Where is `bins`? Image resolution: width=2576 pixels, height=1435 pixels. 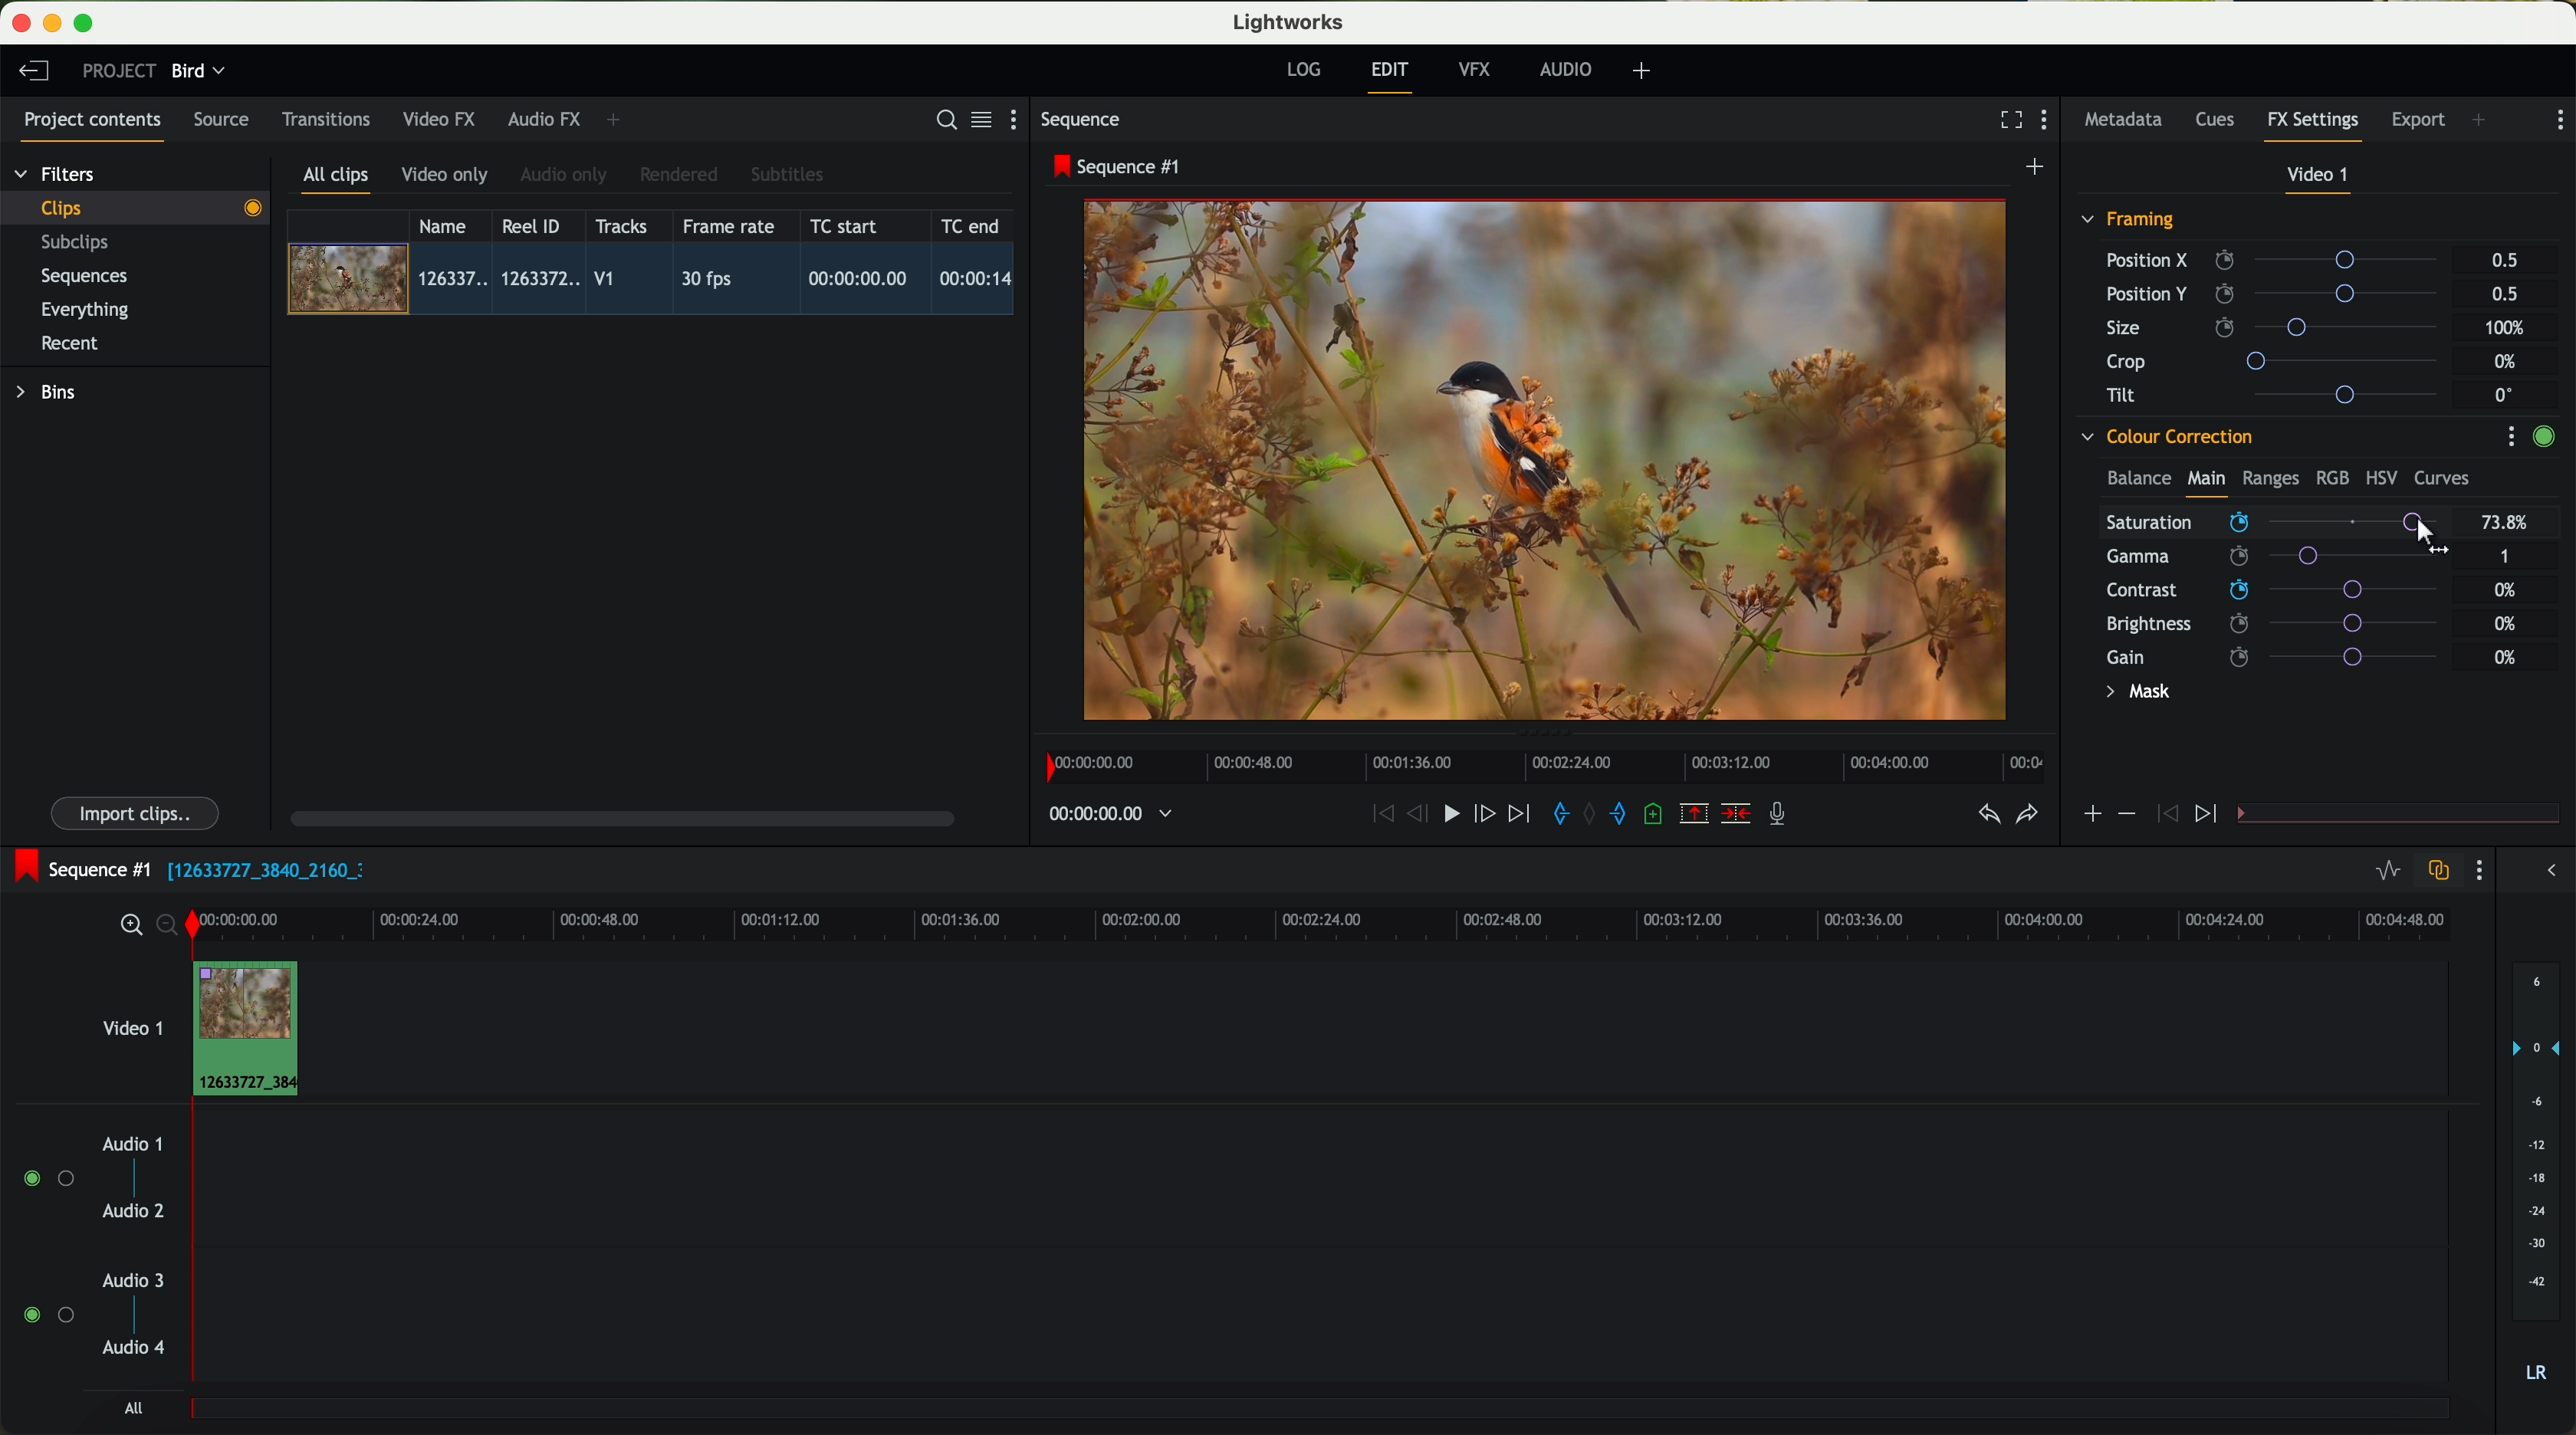
bins is located at coordinates (49, 393).